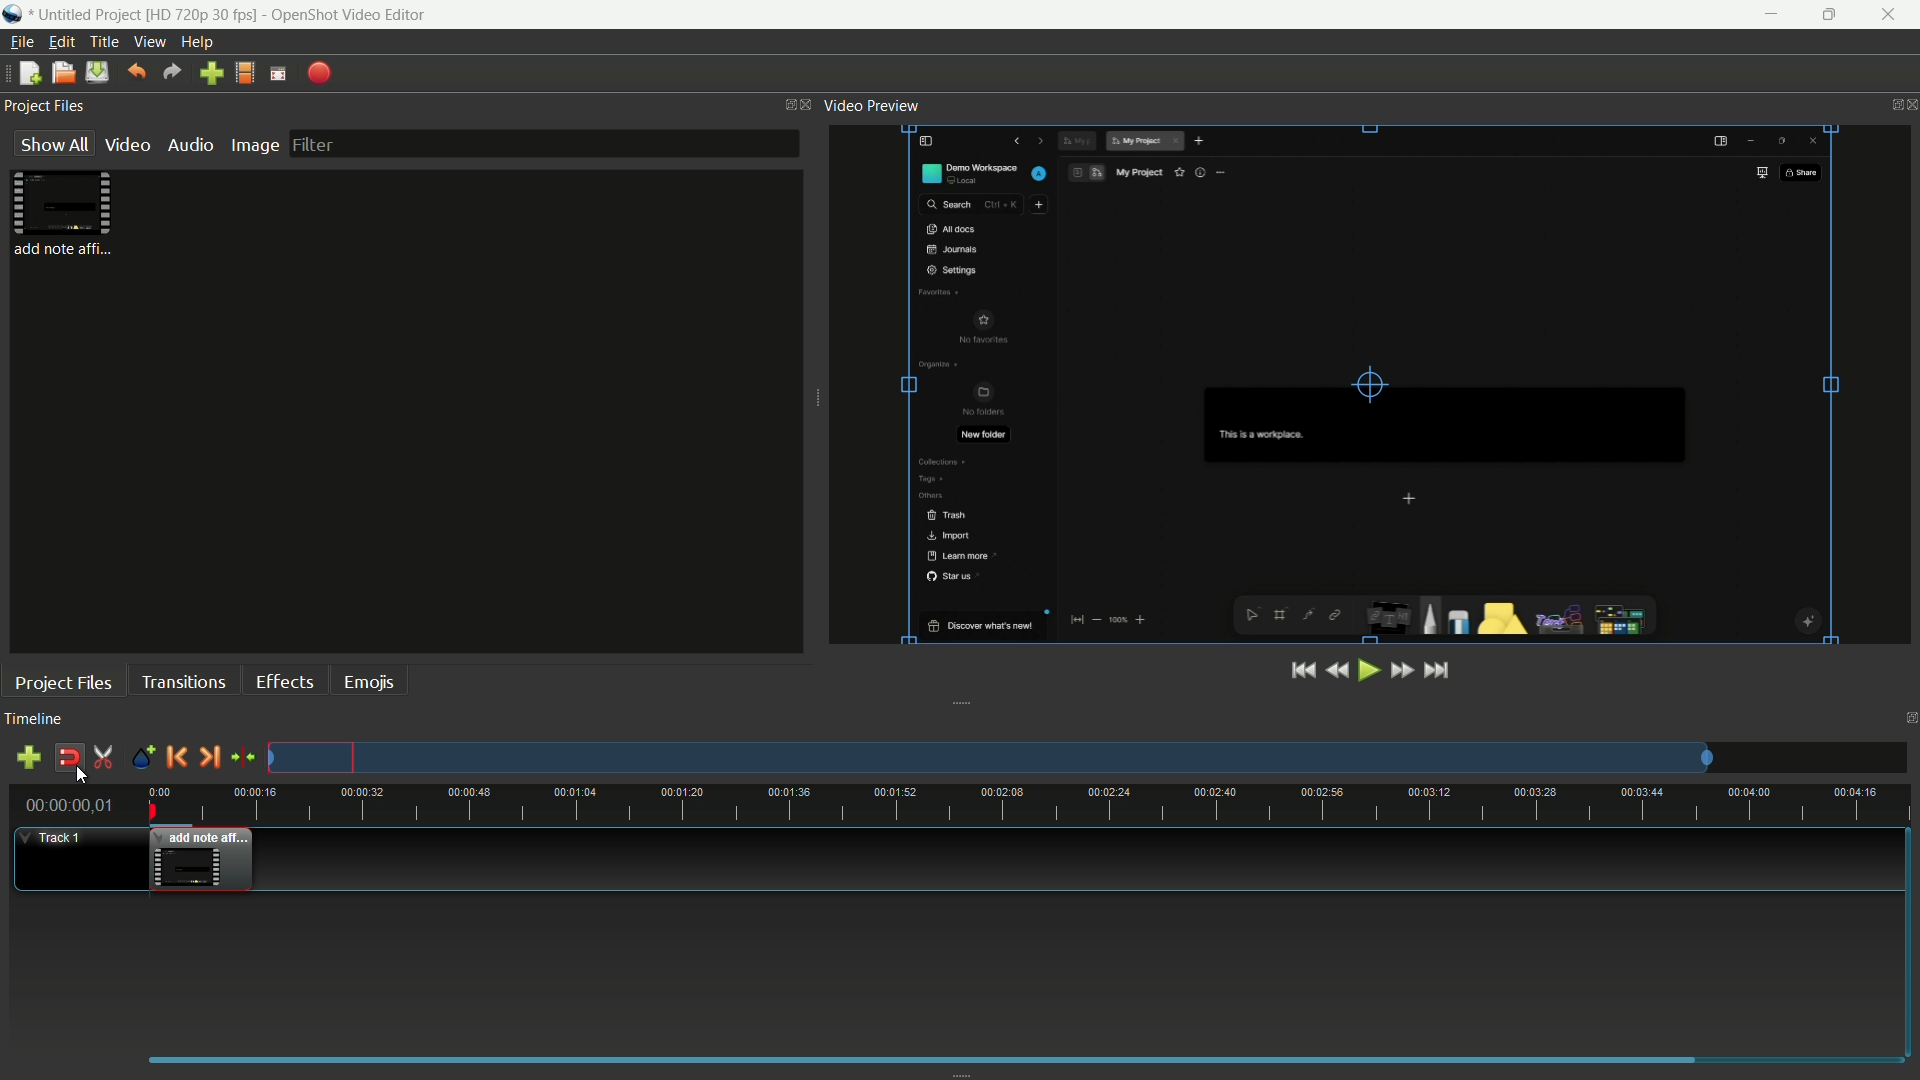 The image size is (1920, 1080). I want to click on center the timeline on the playhead, so click(243, 757).